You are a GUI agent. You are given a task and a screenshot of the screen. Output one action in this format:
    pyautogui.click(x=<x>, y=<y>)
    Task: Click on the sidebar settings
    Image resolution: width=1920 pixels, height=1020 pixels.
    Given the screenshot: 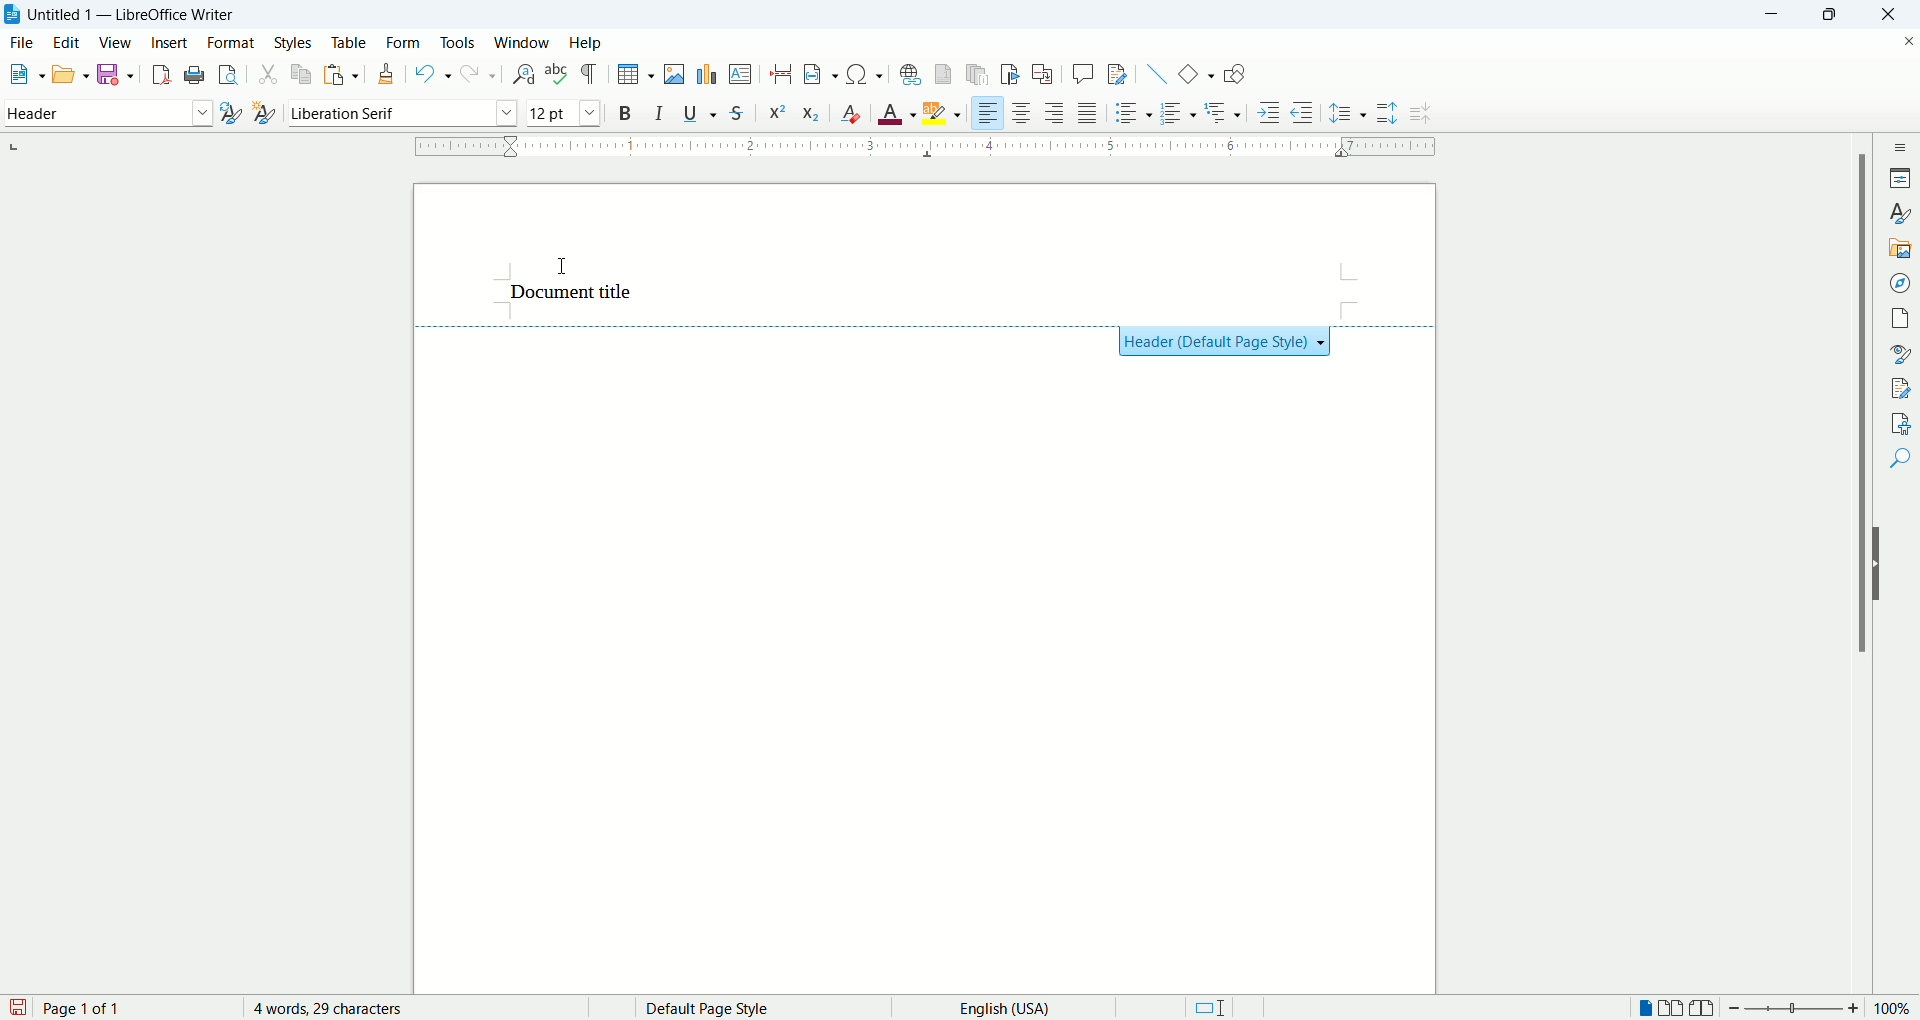 What is the action you would take?
    pyautogui.click(x=1903, y=148)
    